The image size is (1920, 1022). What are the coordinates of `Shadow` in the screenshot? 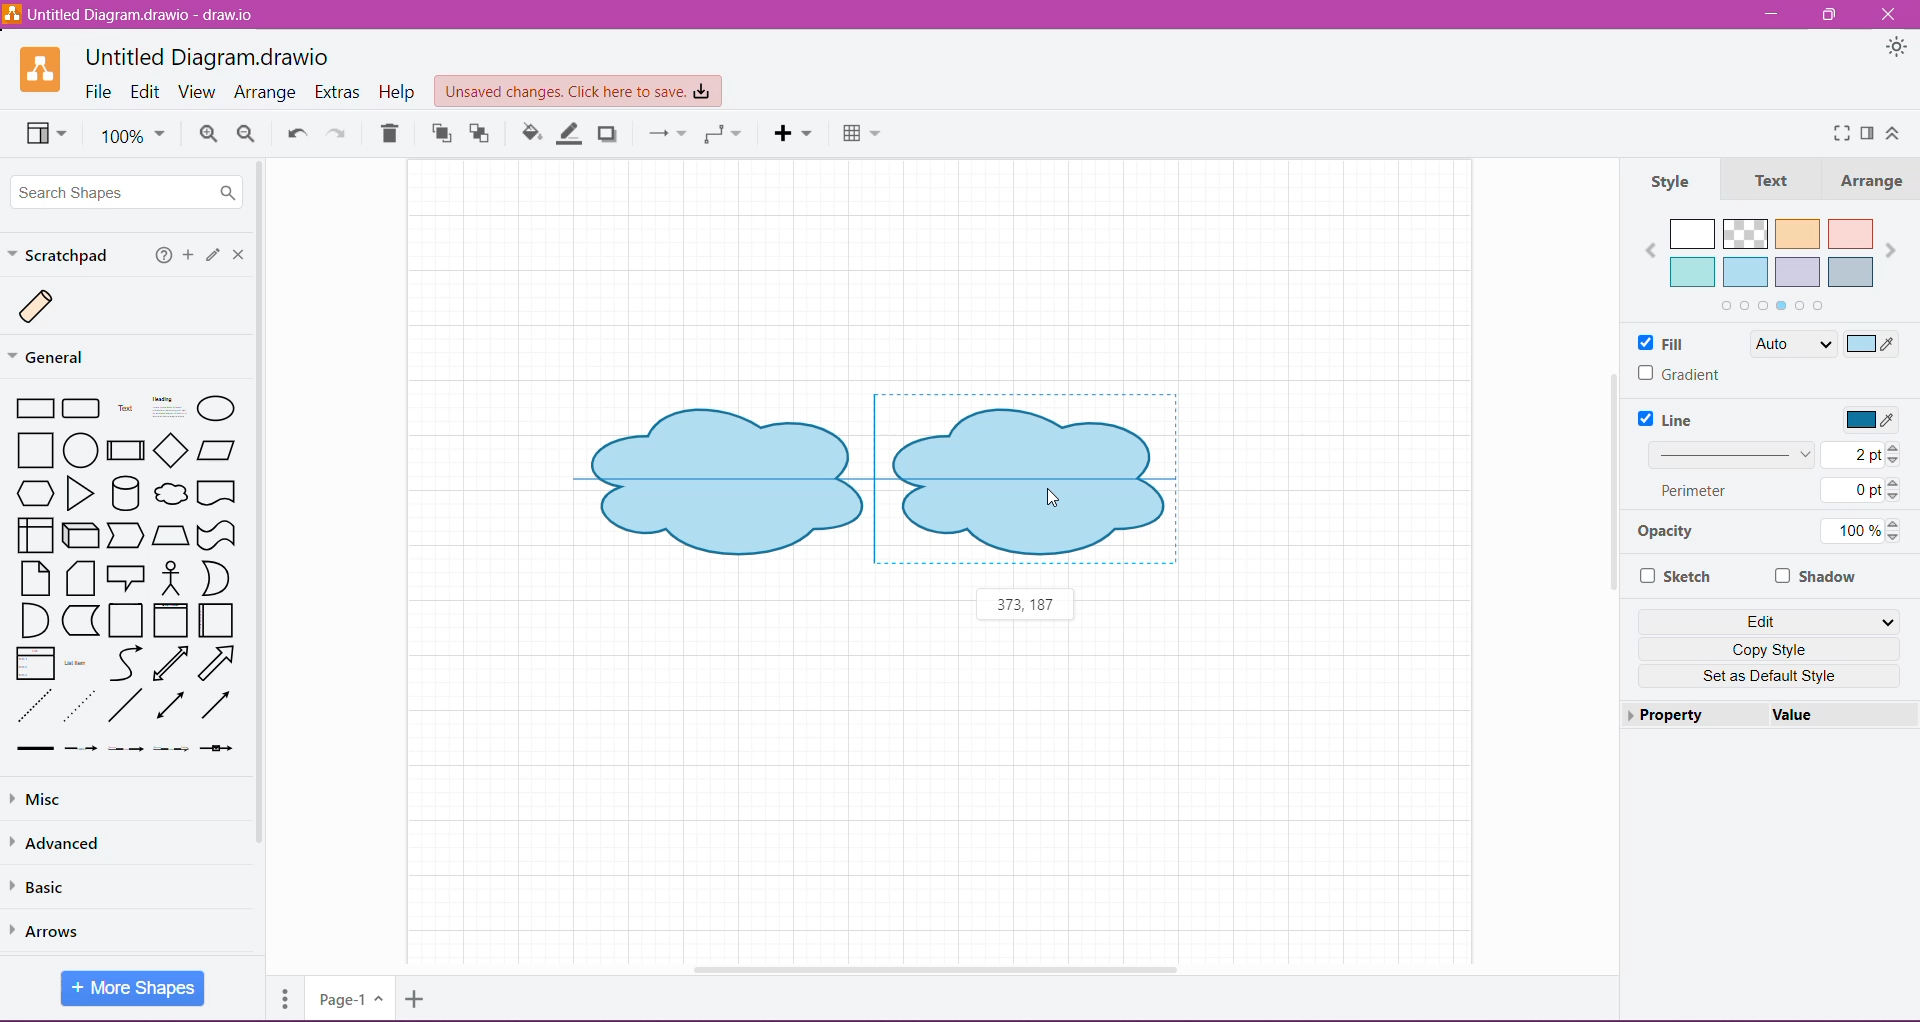 It's located at (608, 134).